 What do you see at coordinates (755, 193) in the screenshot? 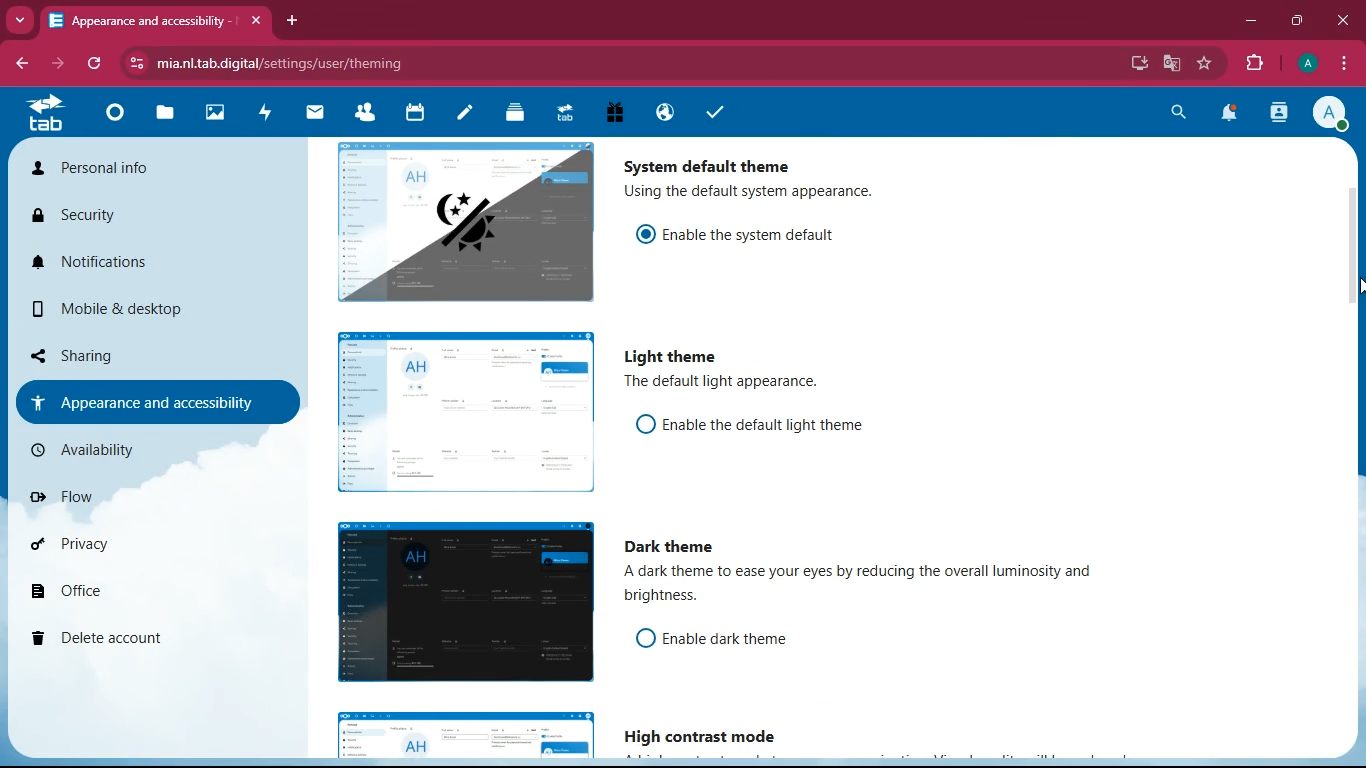
I see `description` at bounding box center [755, 193].